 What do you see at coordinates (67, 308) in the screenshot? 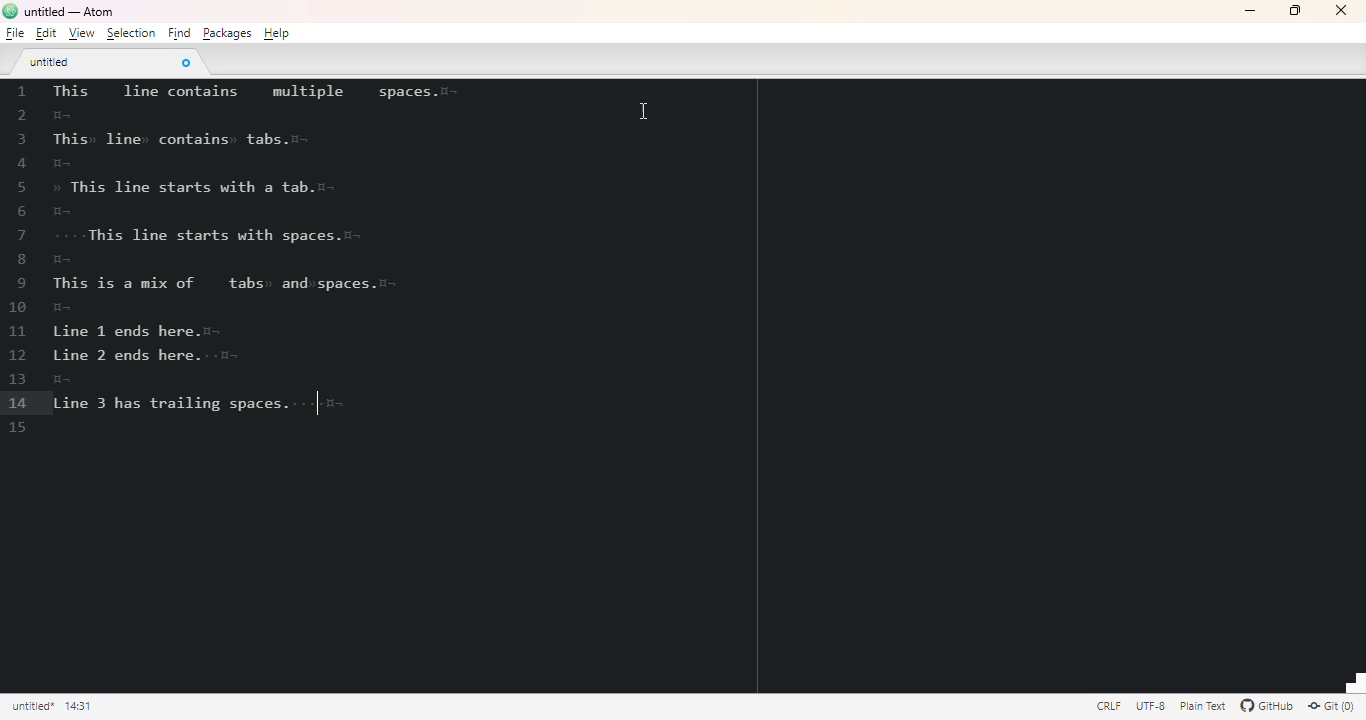
I see `invisible character` at bounding box center [67, 308].